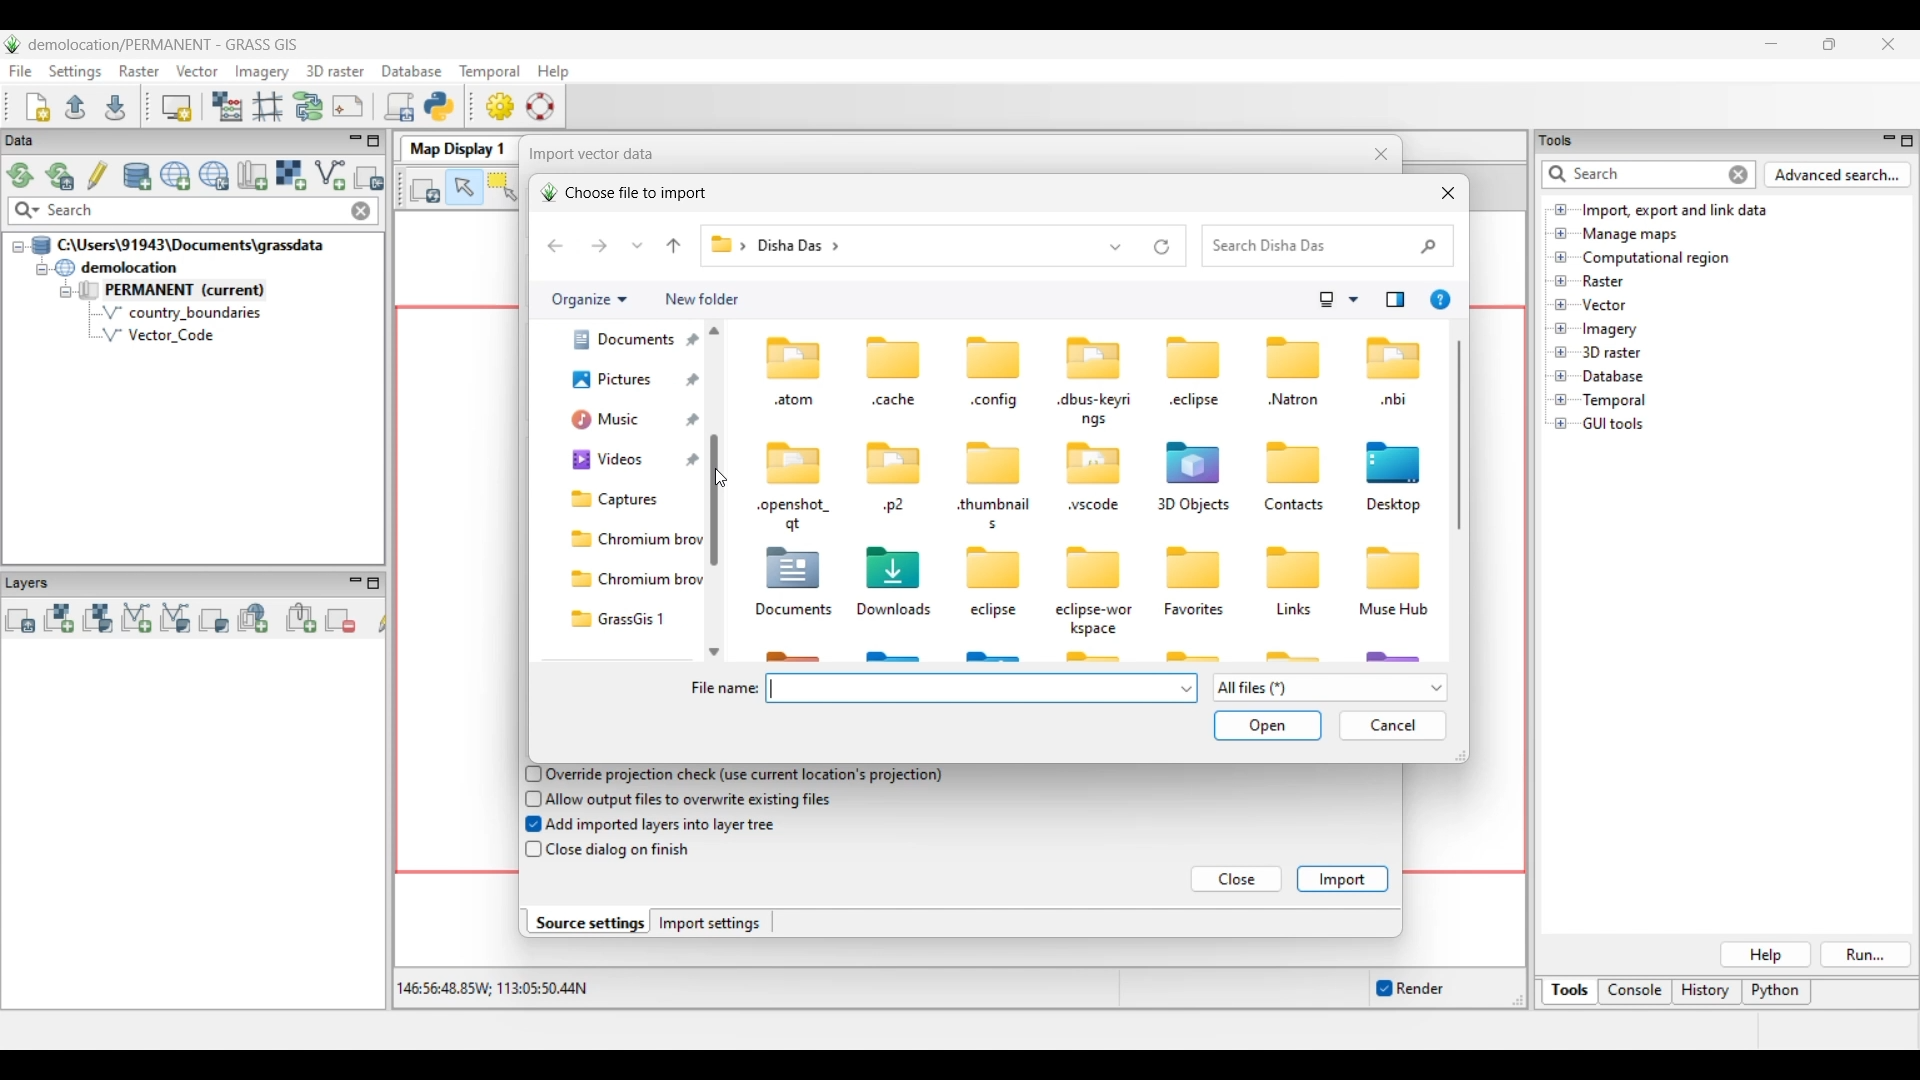 This screenshot has width=1920, height=1080. What do you see at coordinates (1191, 565) in the screenshot?
I see `icon` at bounding box center [1191, 565].